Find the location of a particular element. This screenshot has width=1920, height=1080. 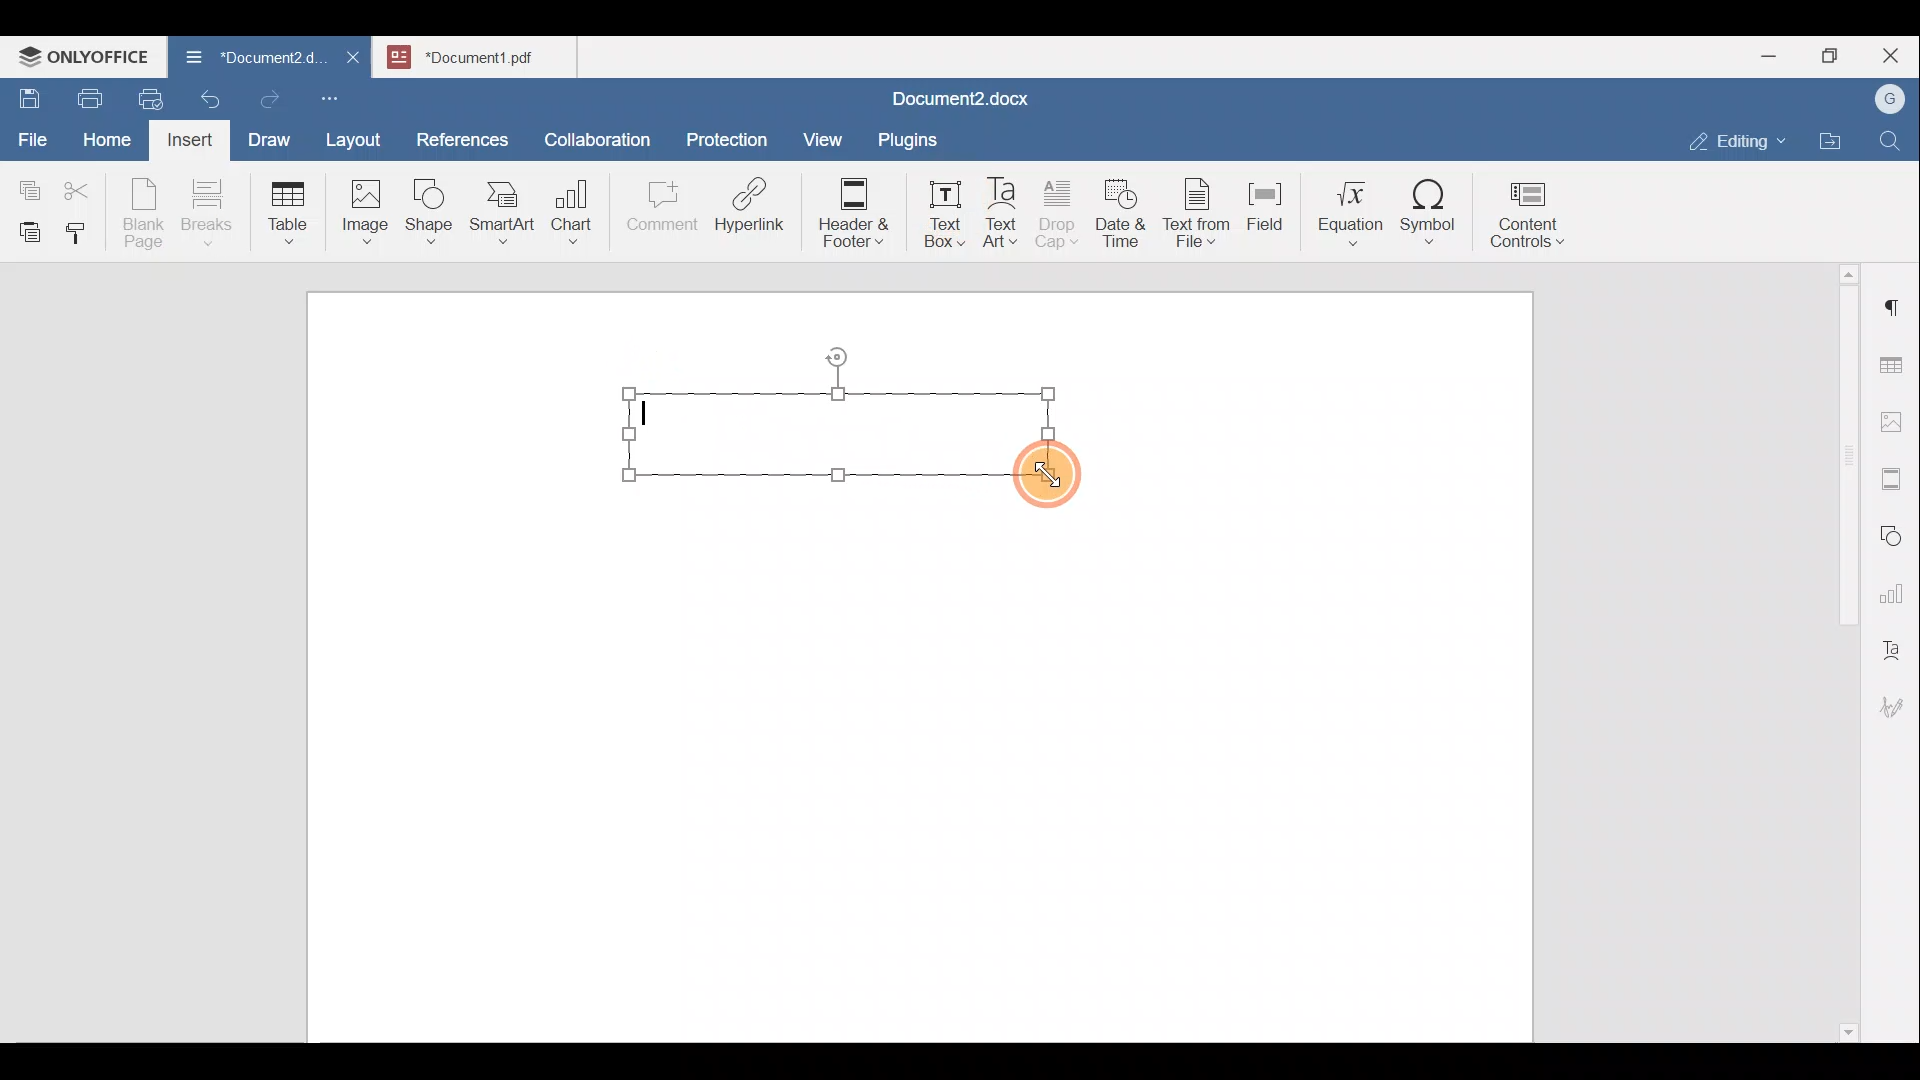

Comment is located at coordinates (656, 211).